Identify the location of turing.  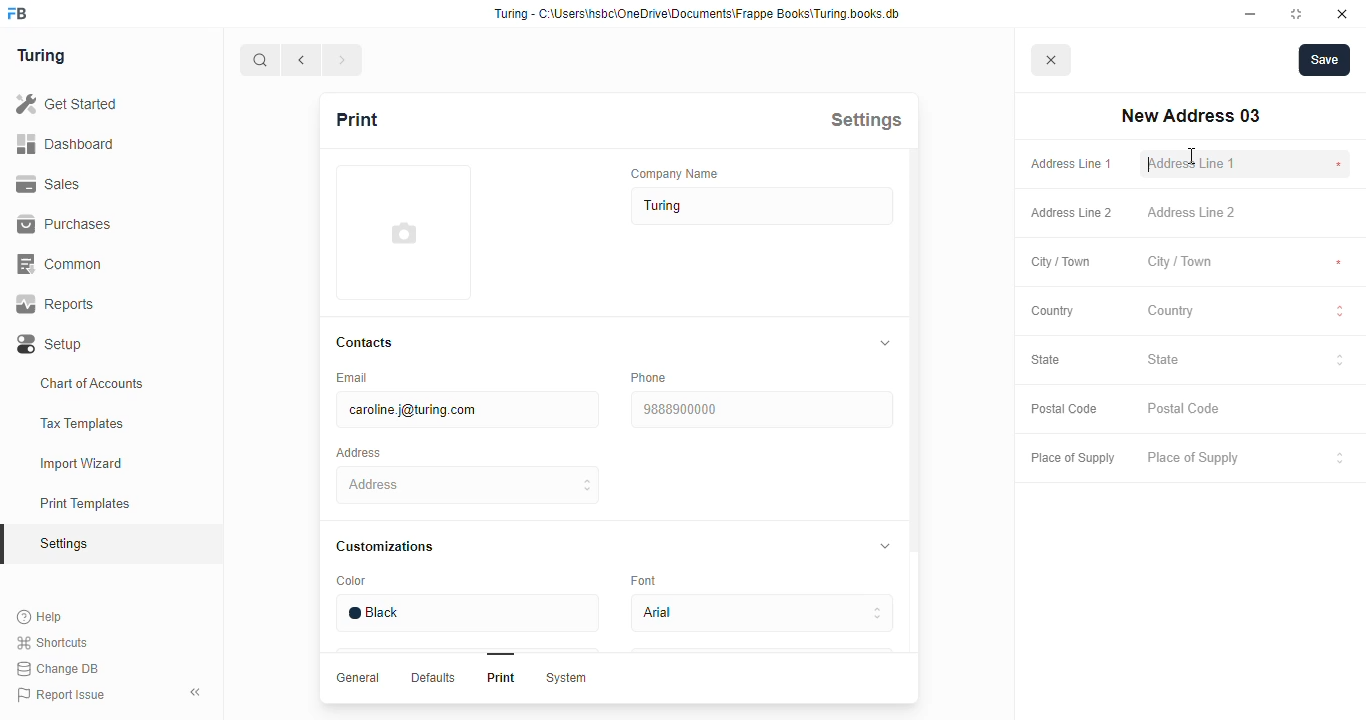
(763, 206).